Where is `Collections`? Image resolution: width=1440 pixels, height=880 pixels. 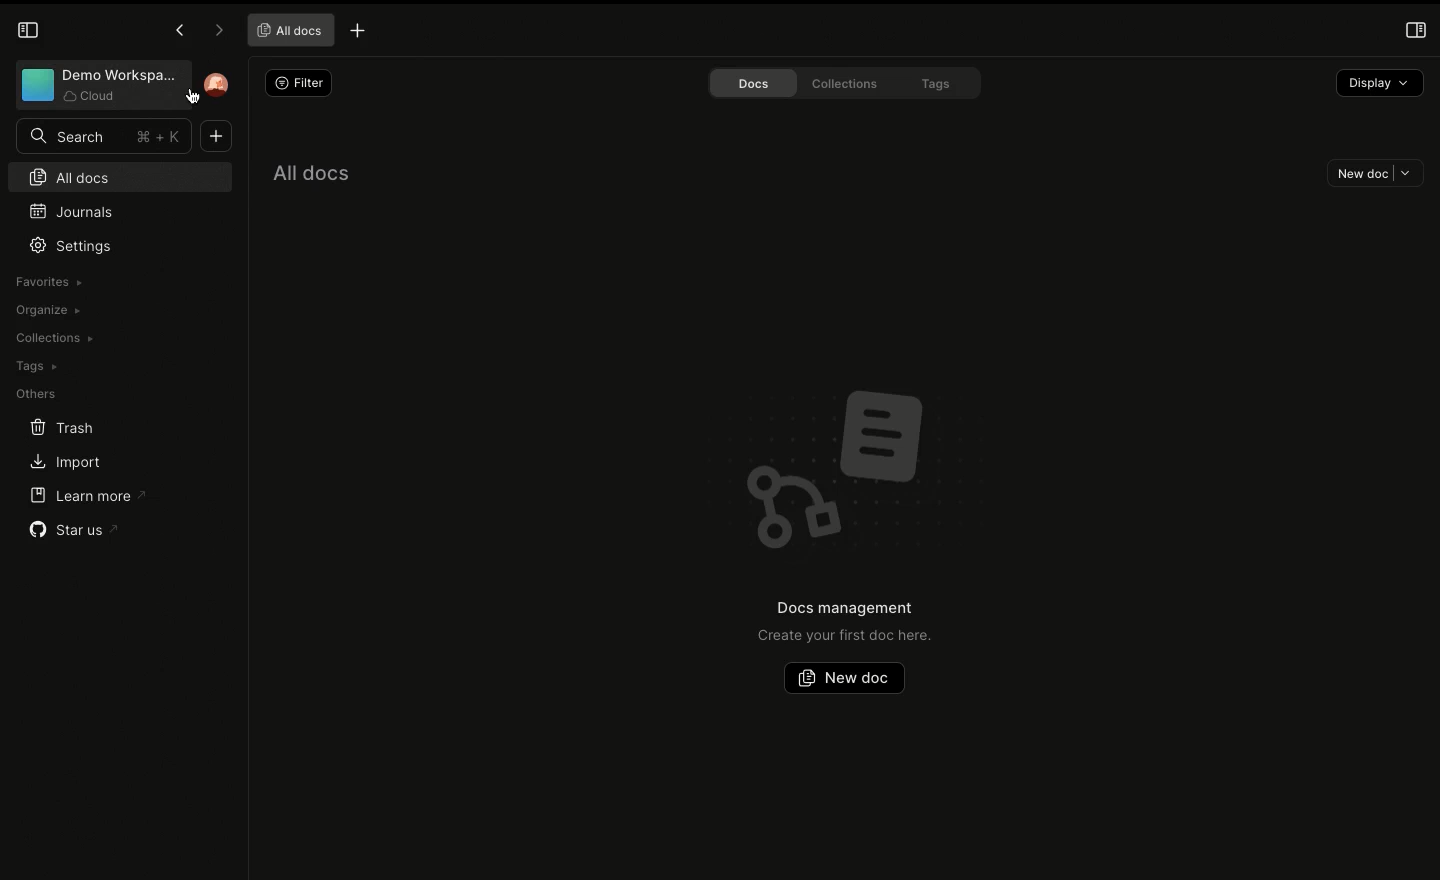
Collections is located at coordinates (854, 85).